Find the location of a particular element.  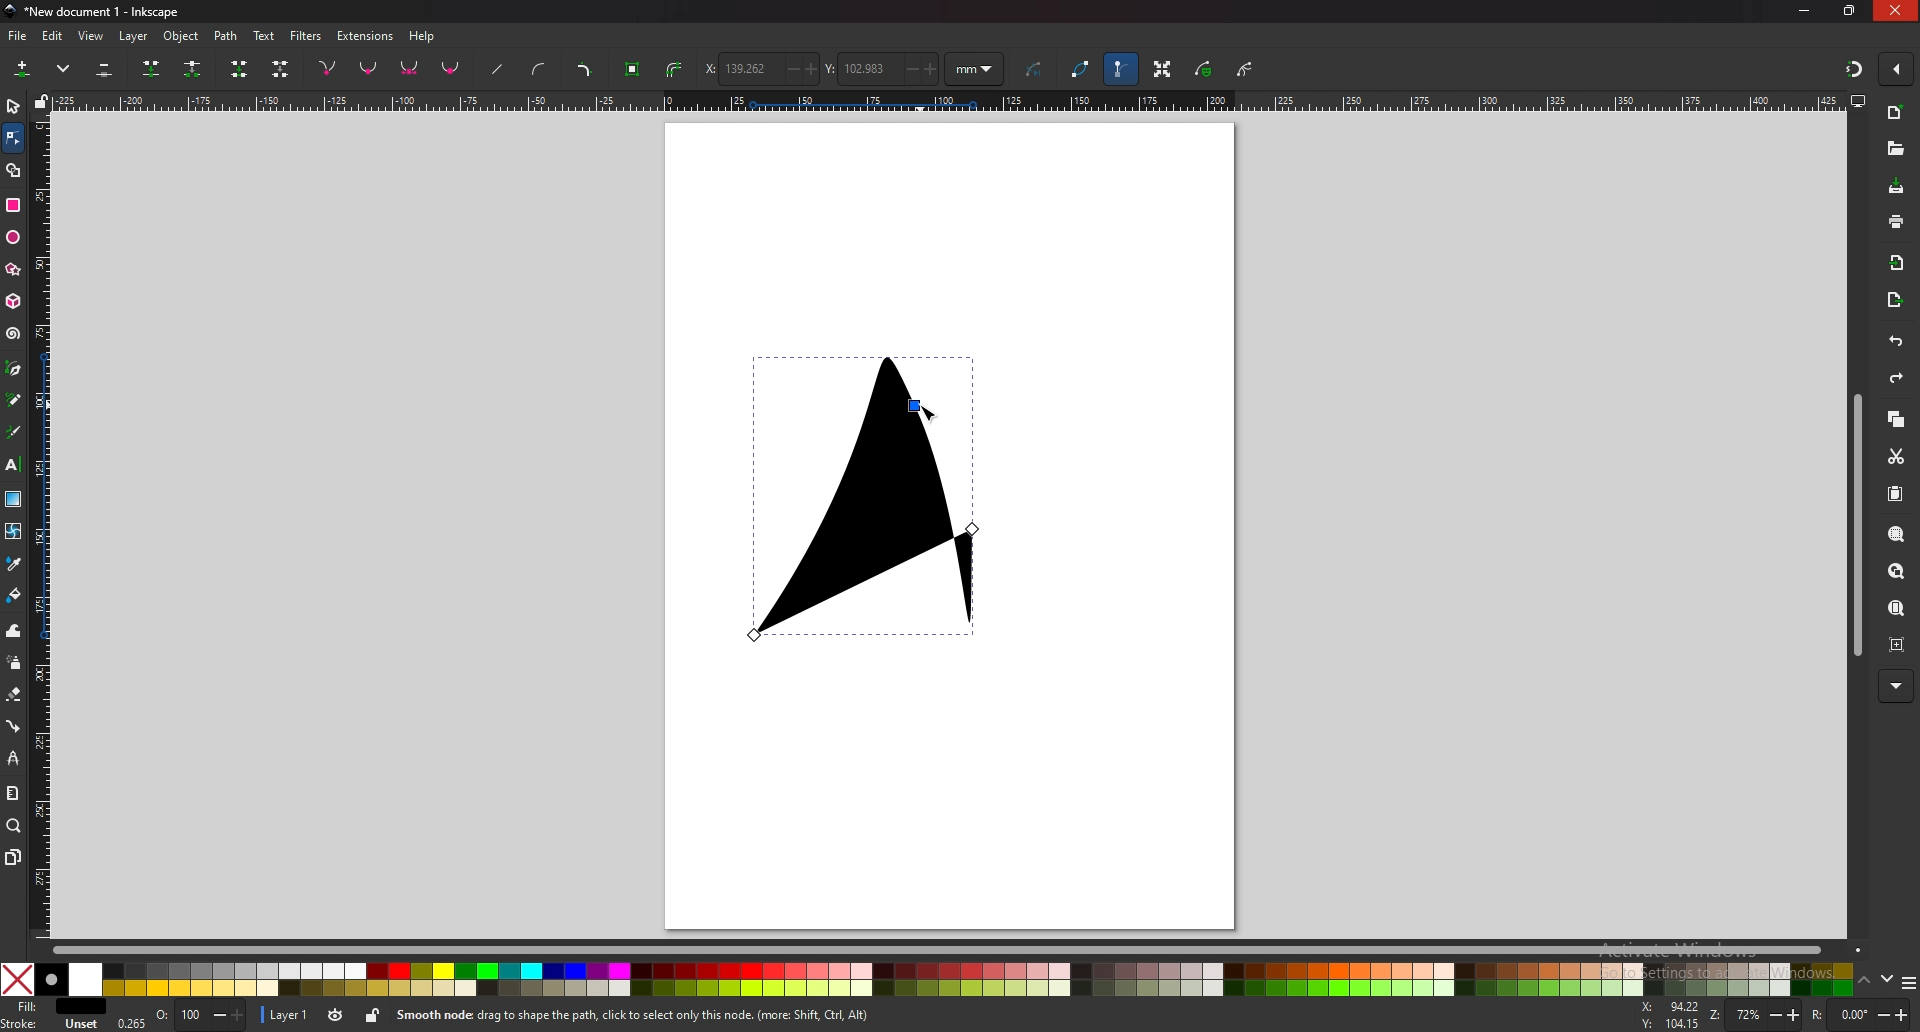

open is located at coordinates (1896, 149).